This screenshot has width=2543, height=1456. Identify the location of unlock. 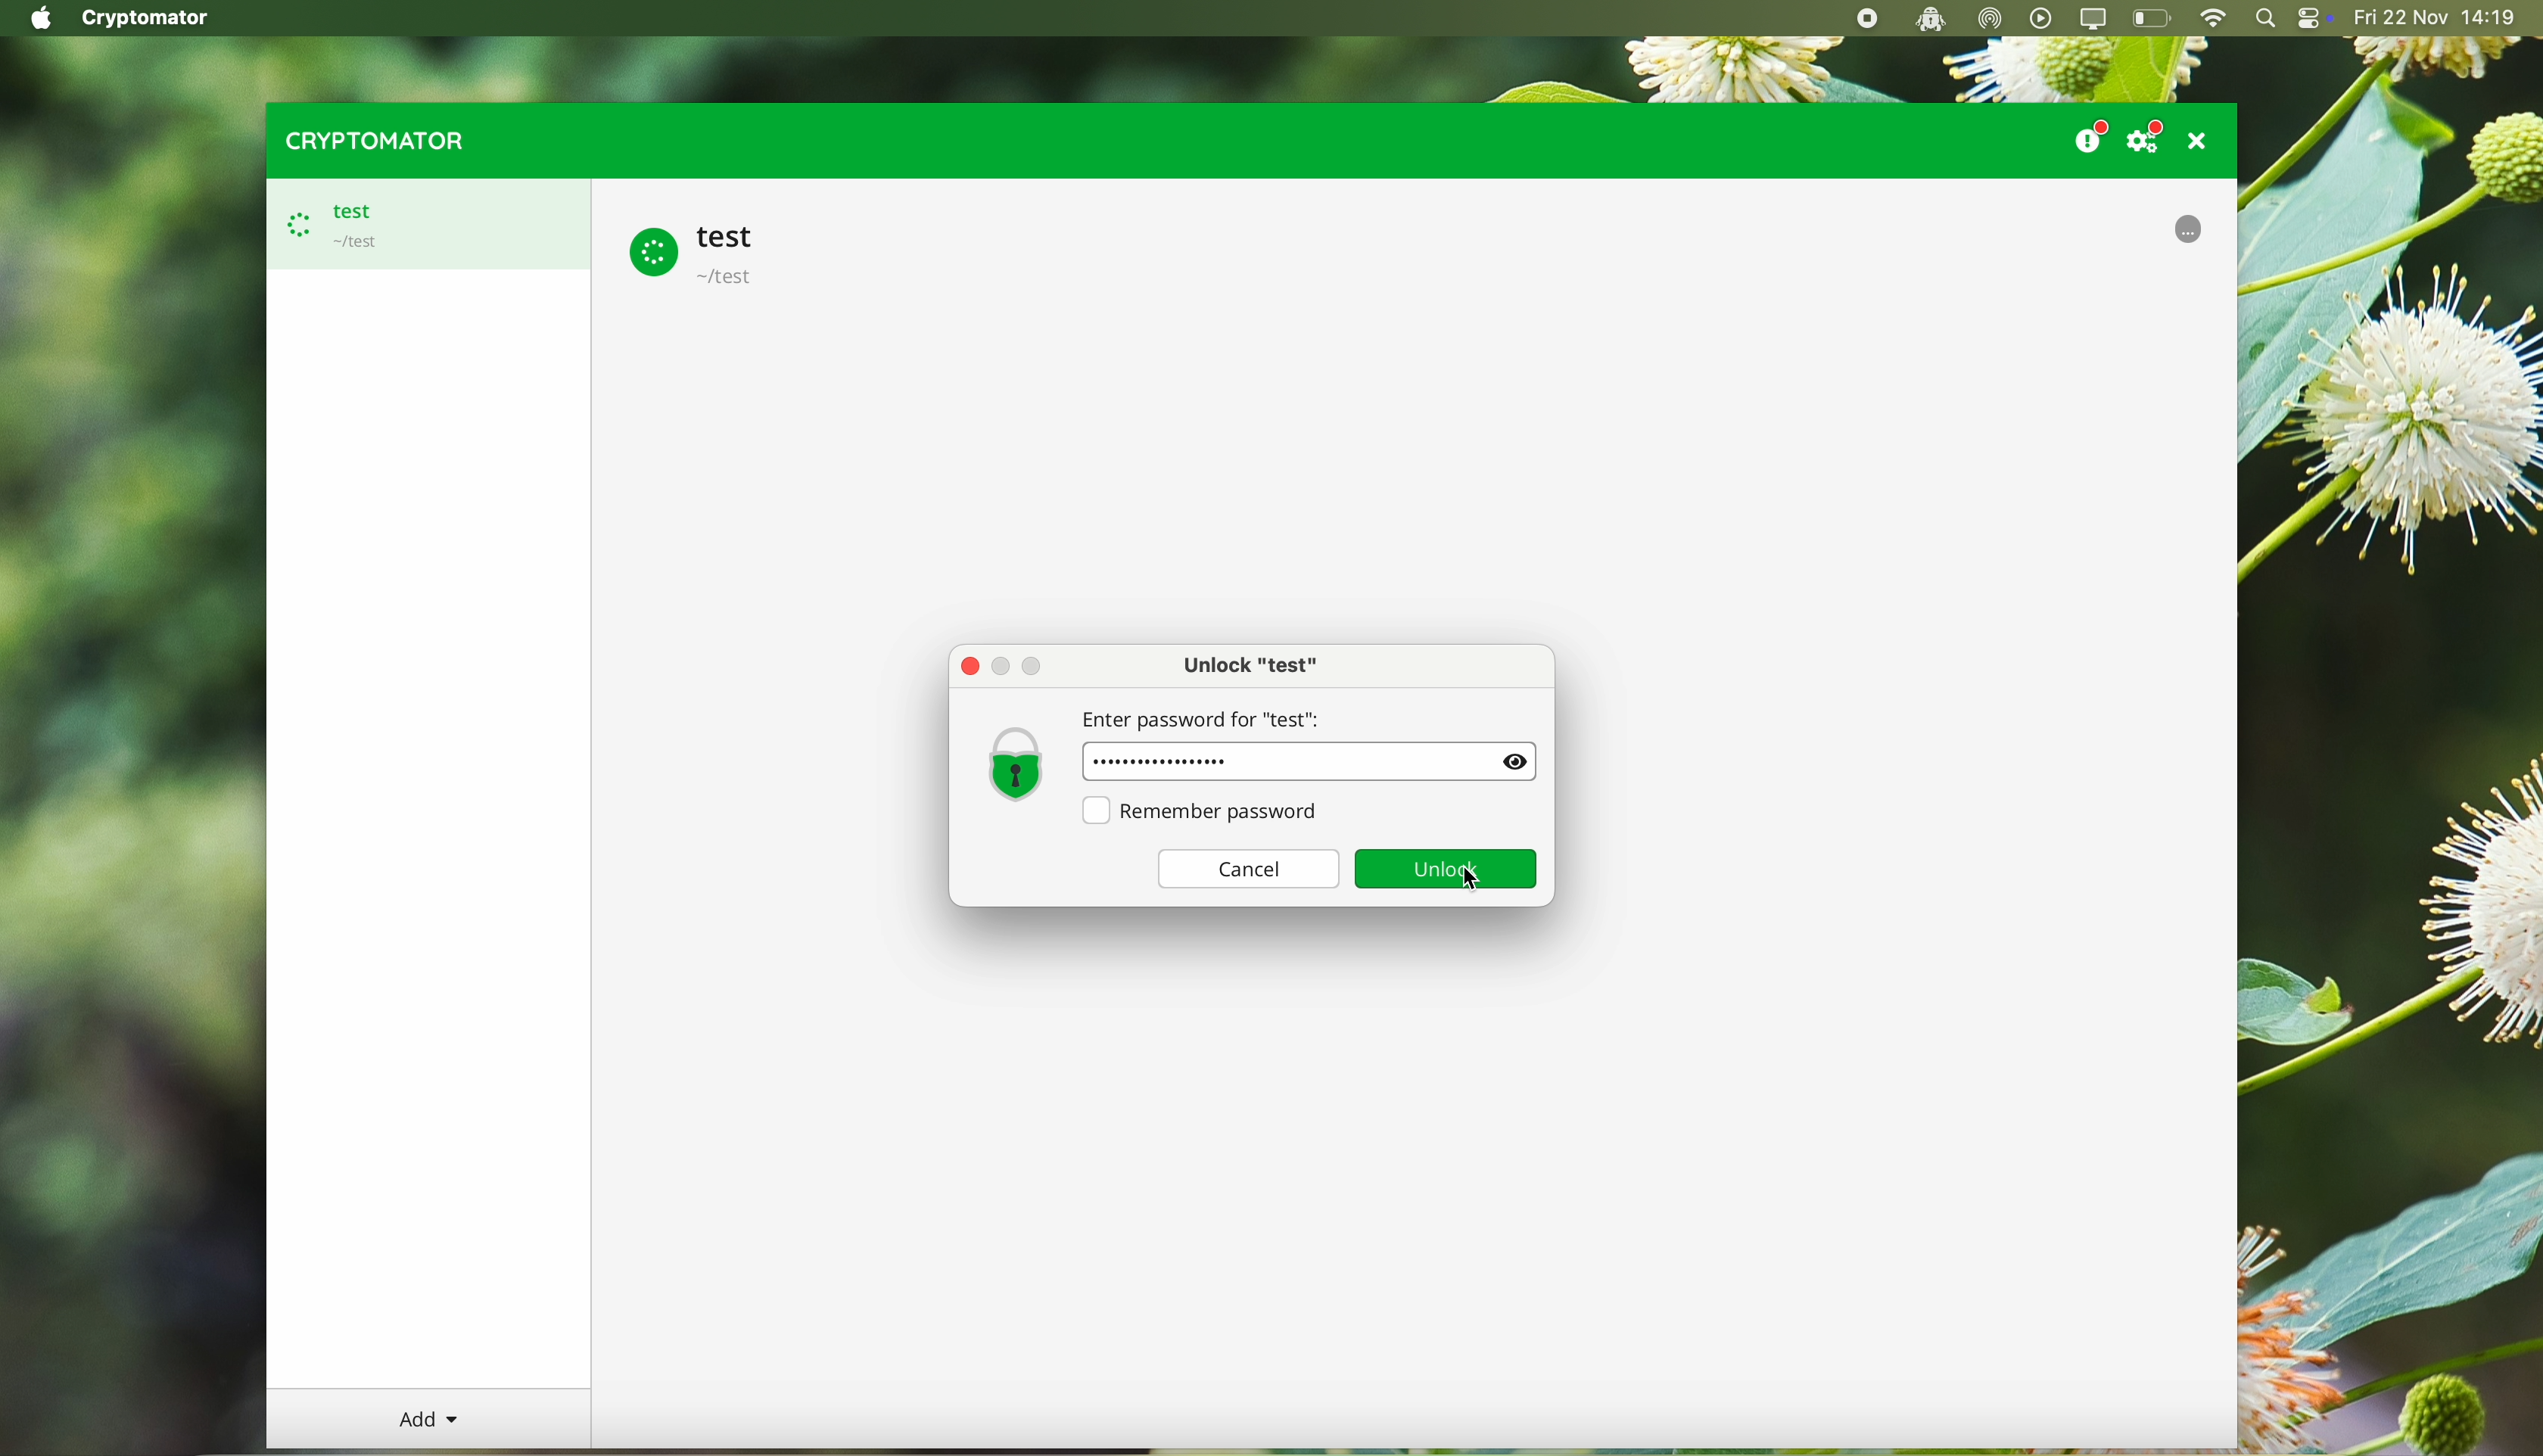
(1451, 871).